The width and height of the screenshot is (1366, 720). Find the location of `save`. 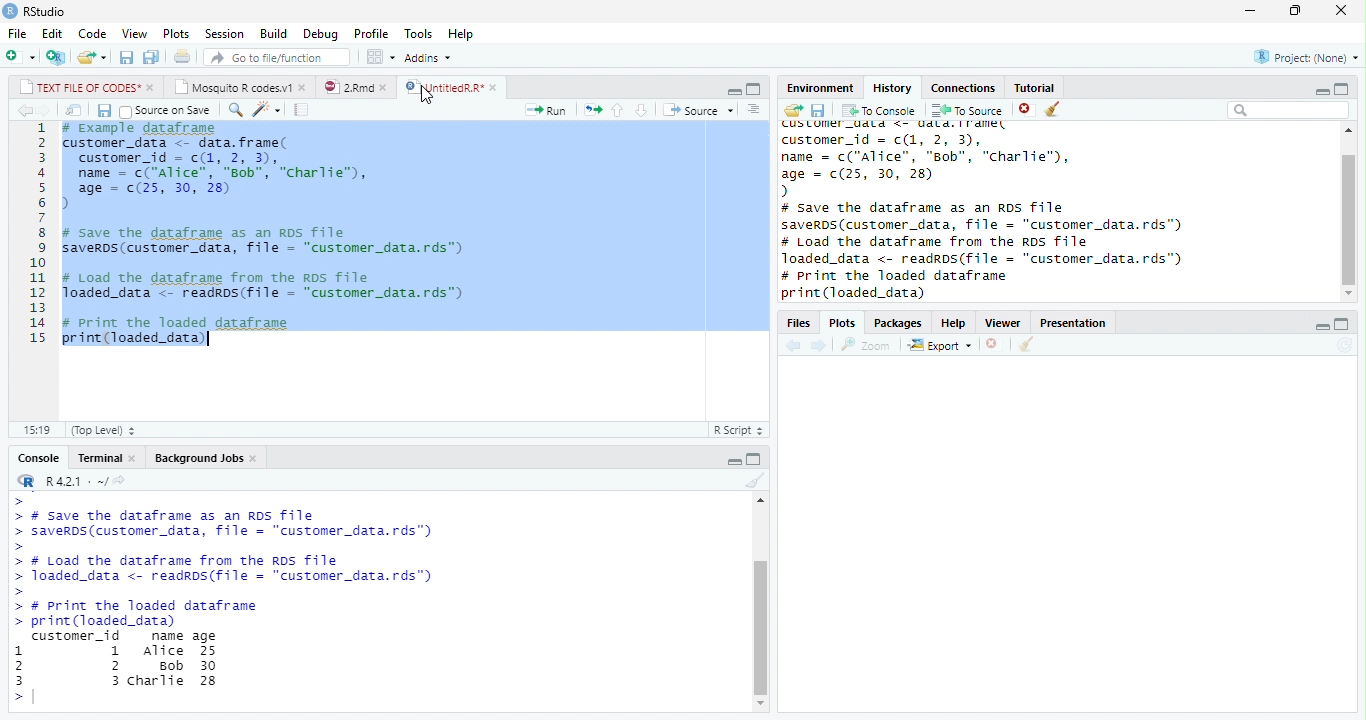

save is located at coordinates (127, 57).